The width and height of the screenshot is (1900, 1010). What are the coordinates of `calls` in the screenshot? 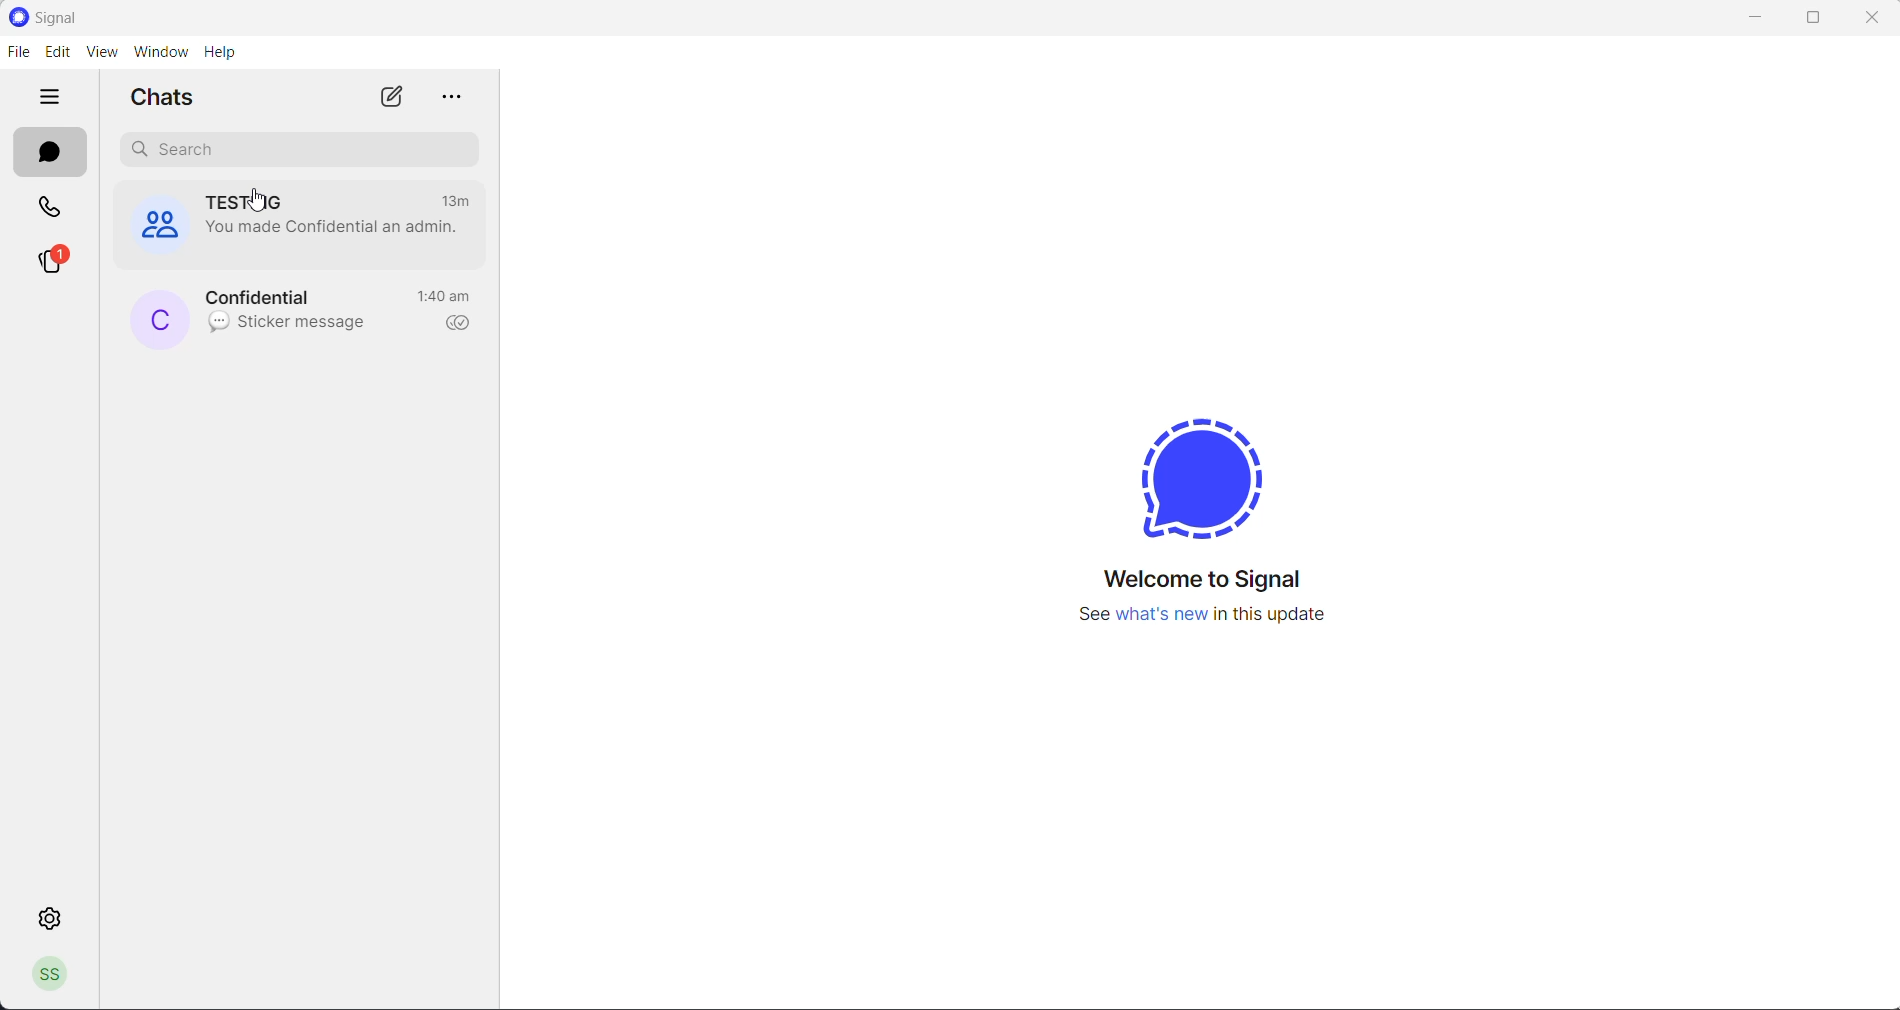 It's located at (51, 211).